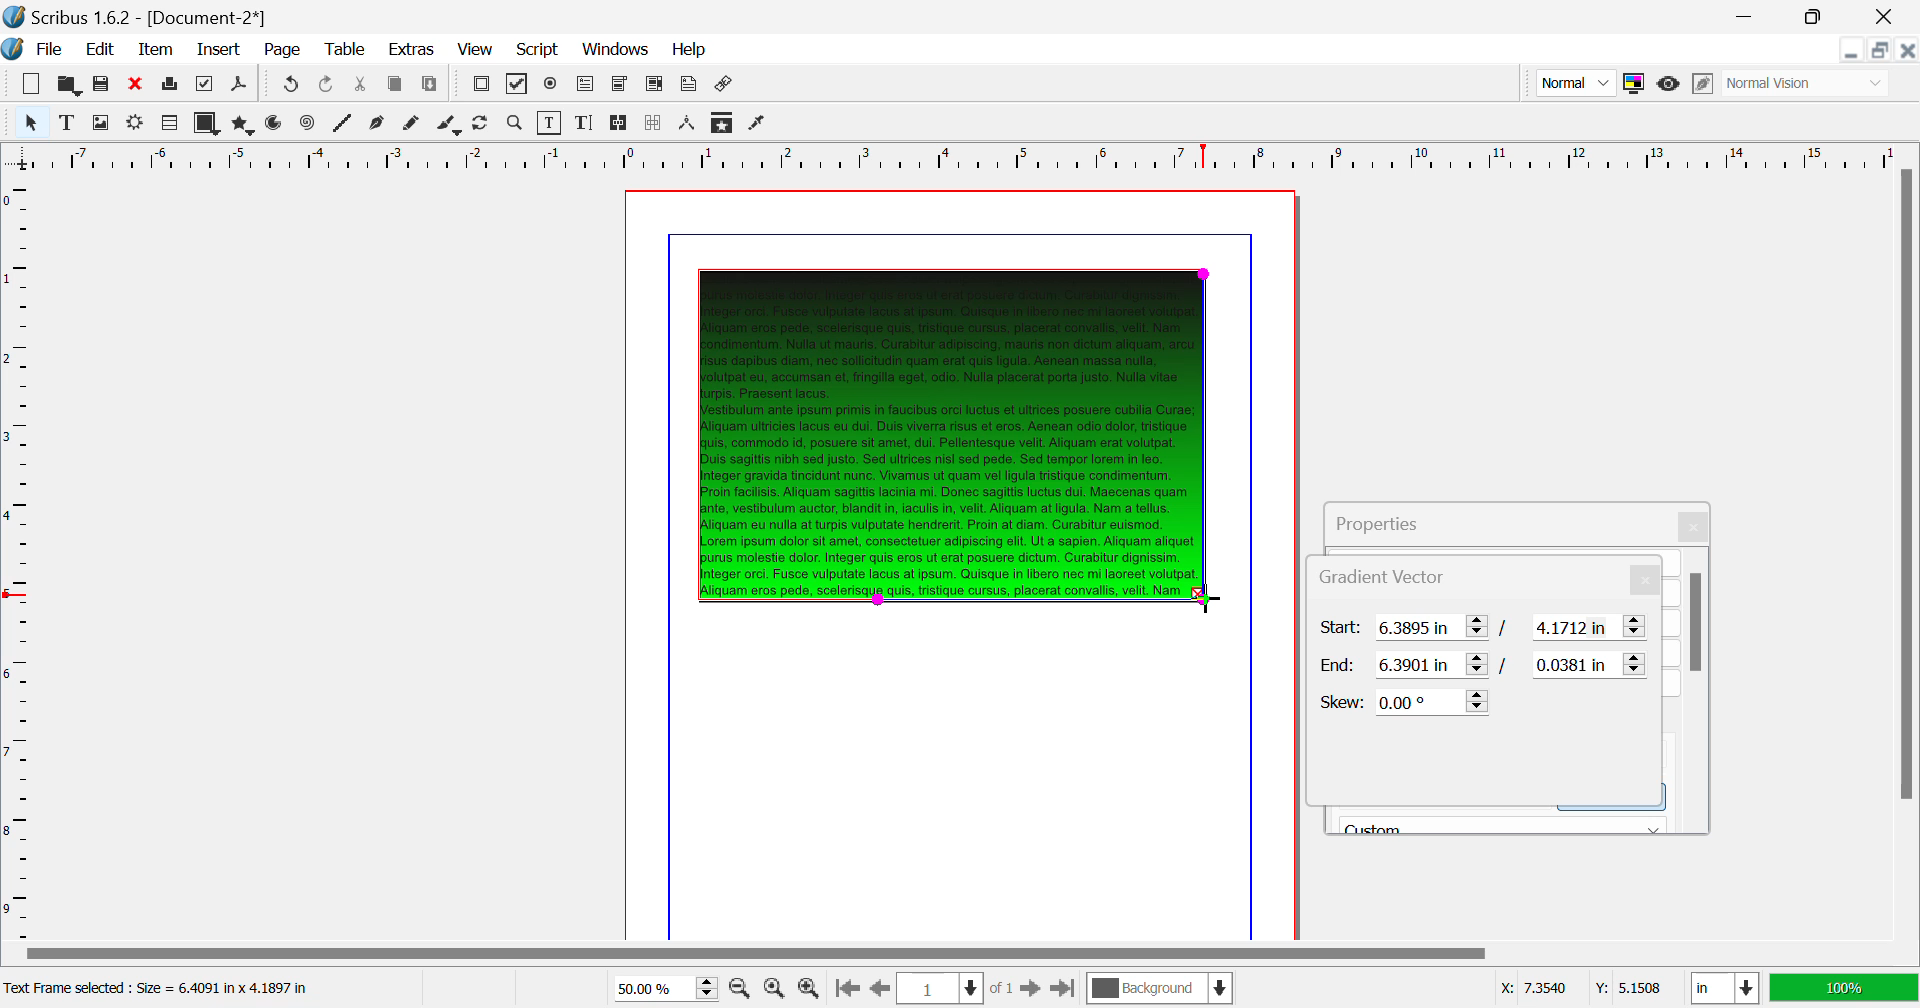 The image size is (1920, 1008). What do you see at coordinates (990, 156) in the screenshot?
I see `Vertical Page Margin` at bounding box center [990, 156].